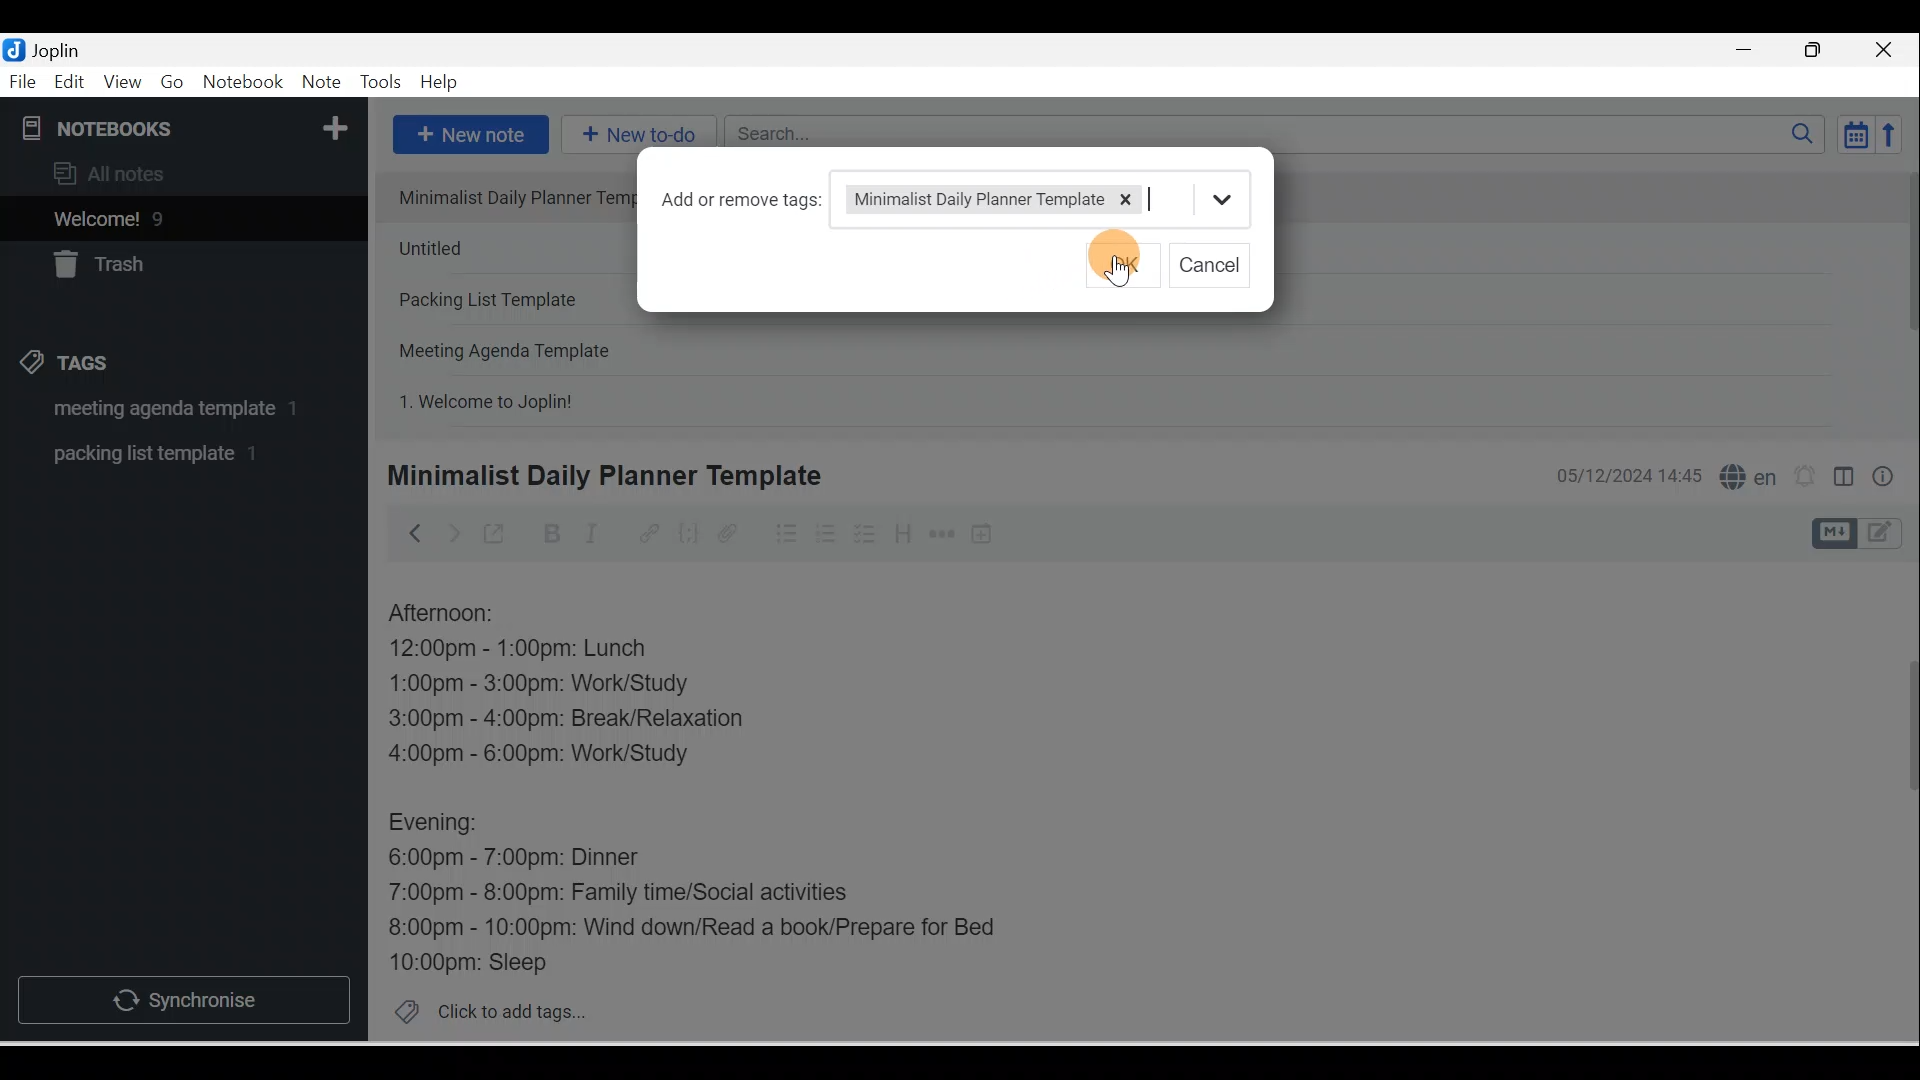 This screenshot has width=1920, height=1080. What do you see at coordinates (380, 82) in the screenshot?
I see `Tools` at bounding box center [380, 82].